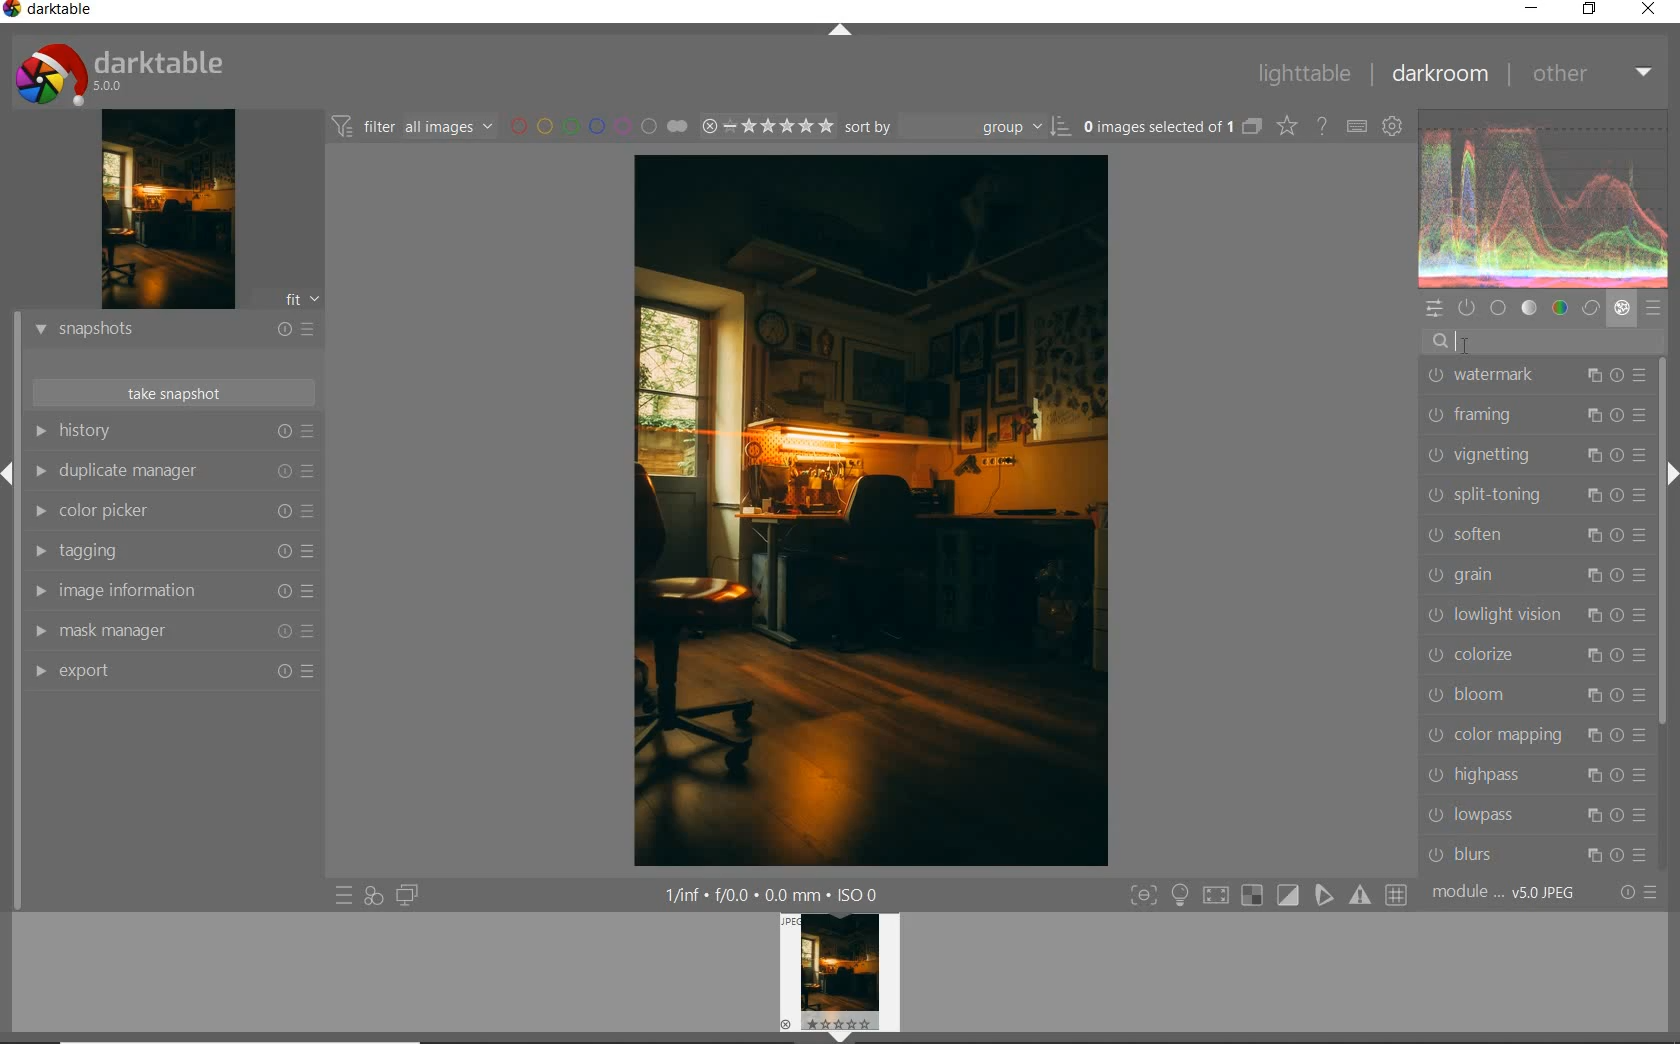 This screenshot has width=1680, height=1044. Describe the element at coordinates (1443, 75) in the screenshot. I see `darkroom` at that location.